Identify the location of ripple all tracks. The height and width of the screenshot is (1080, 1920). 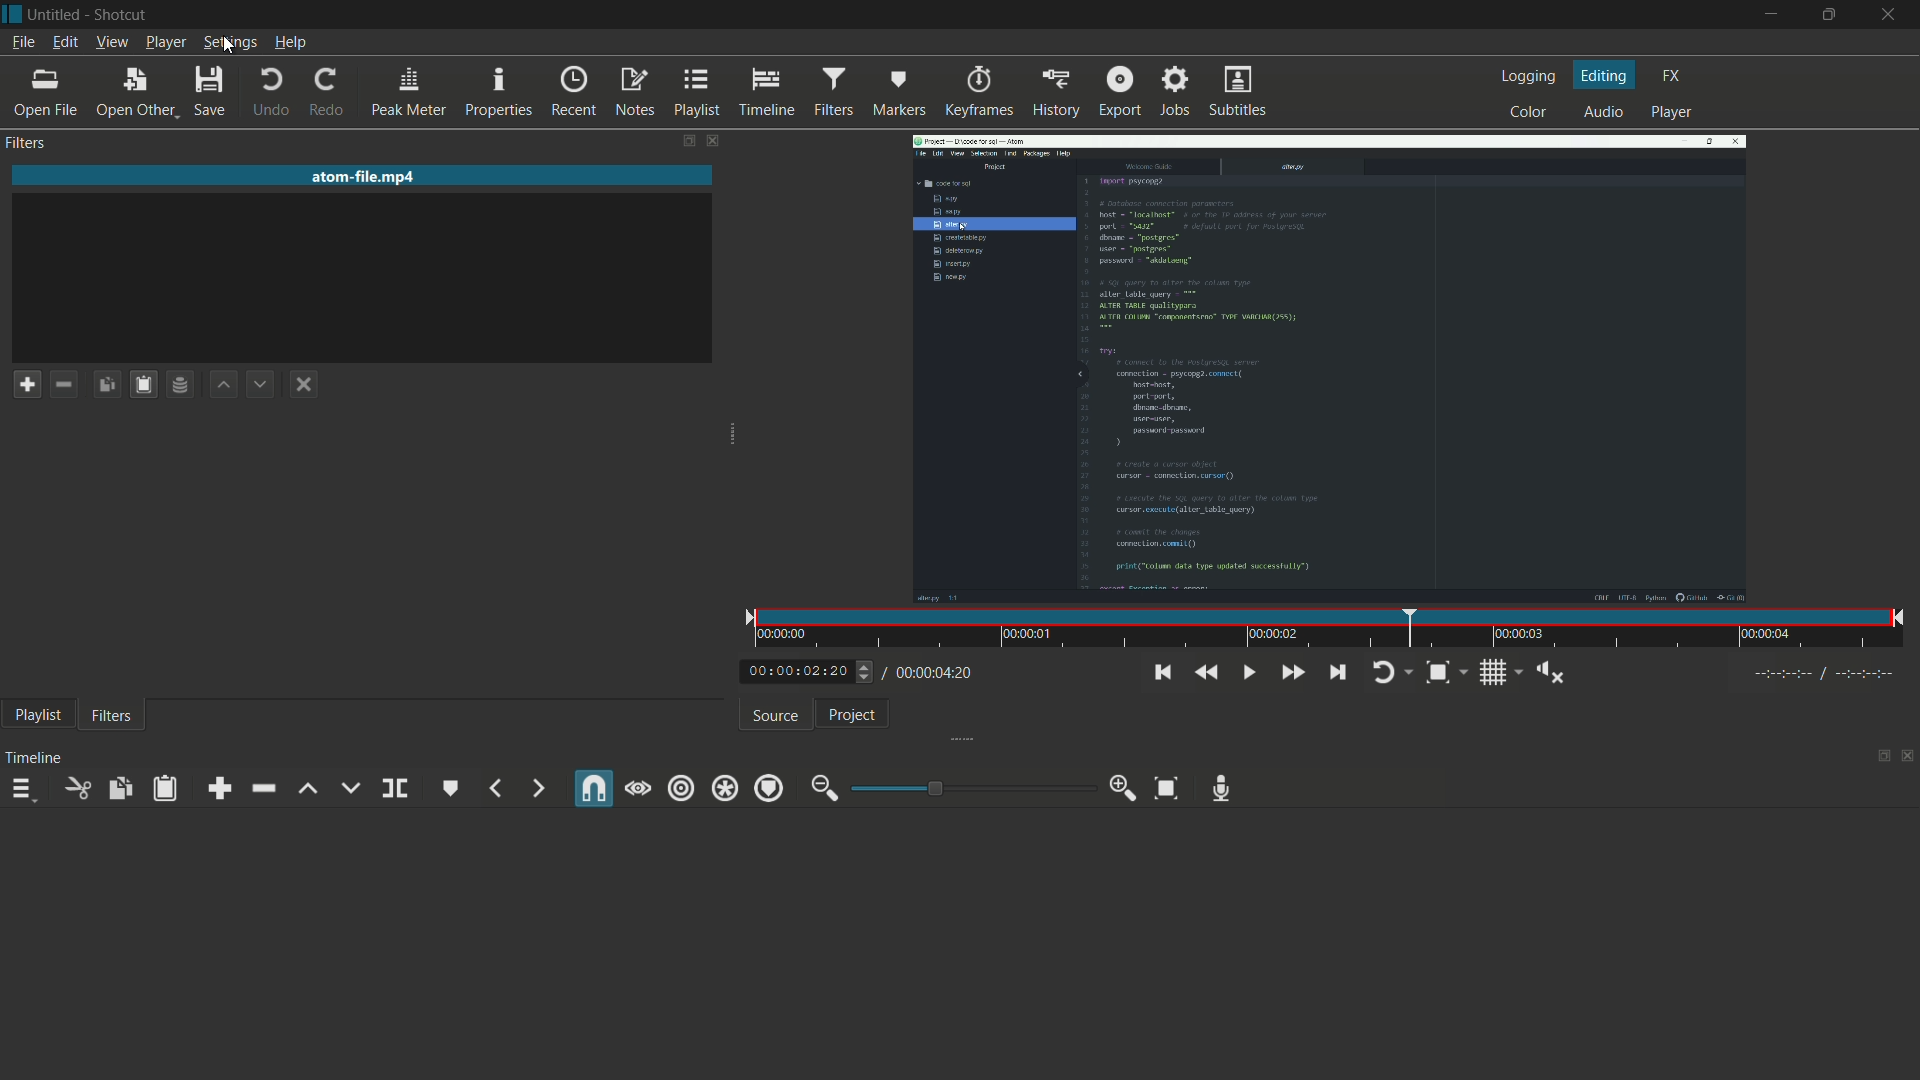
(723, 788).